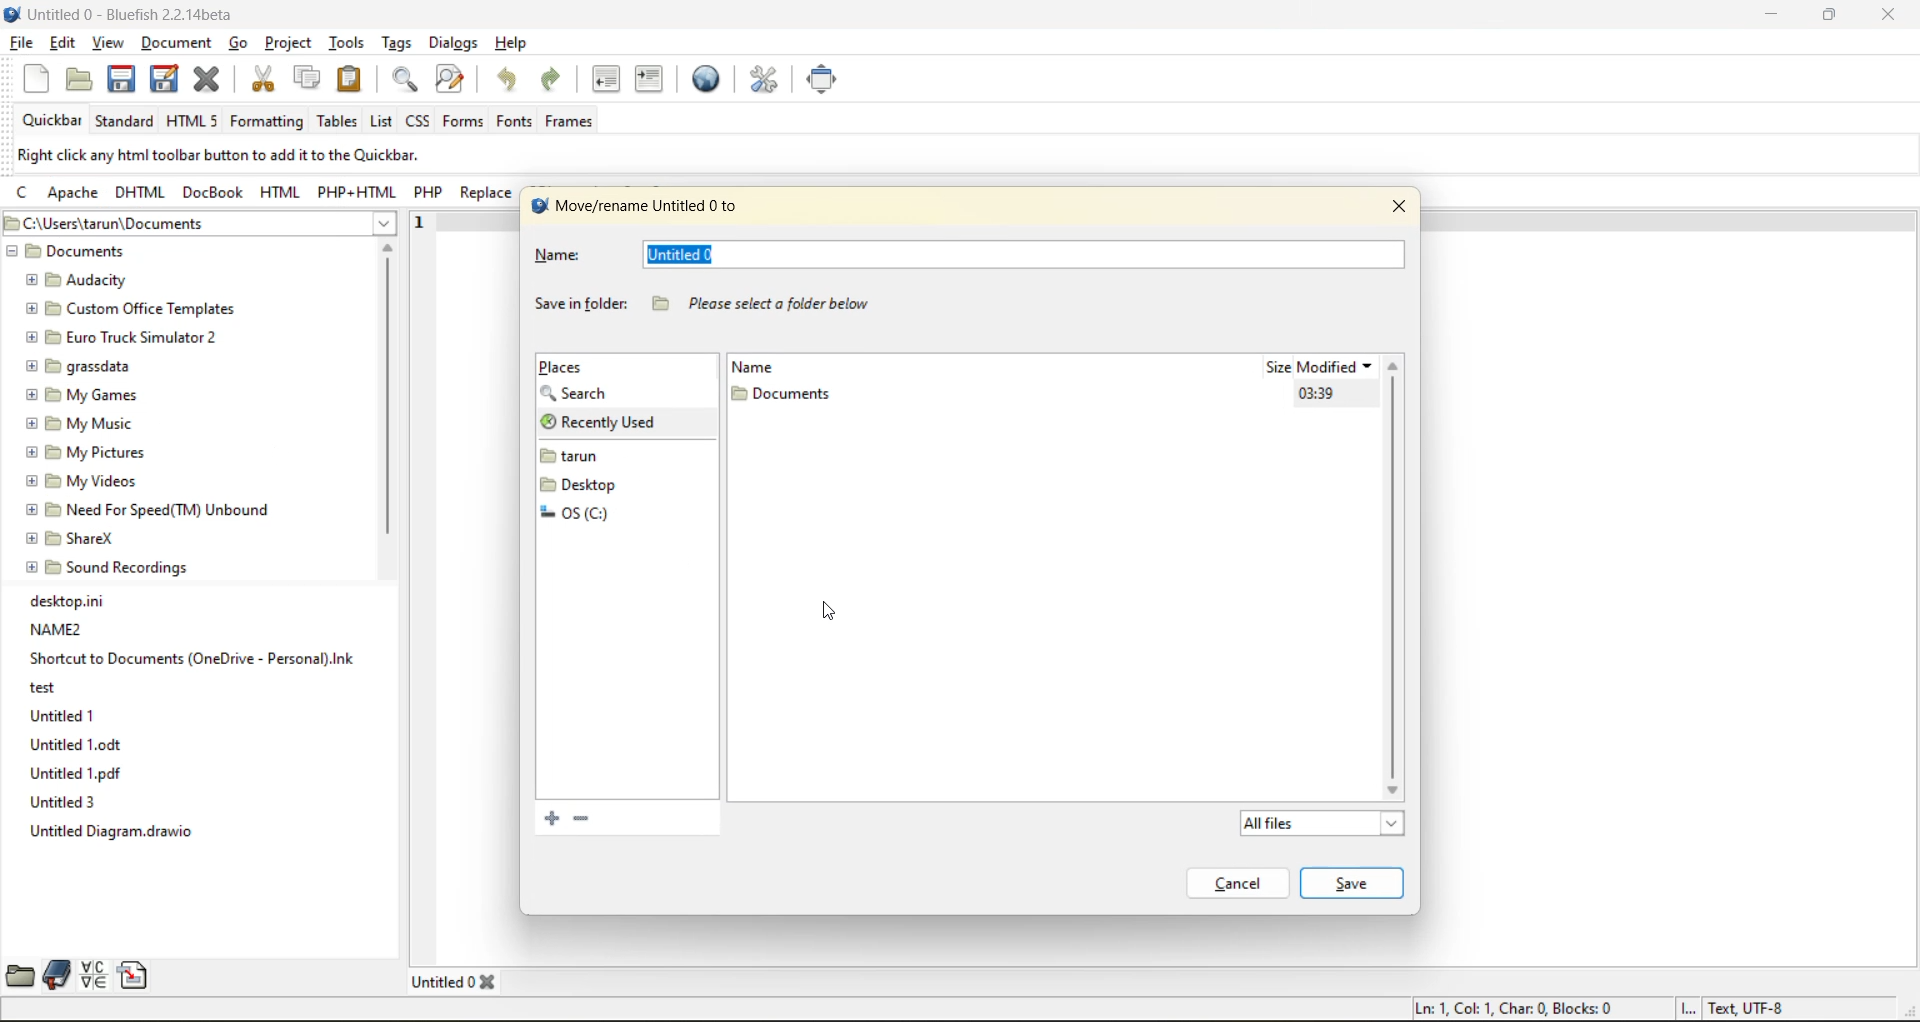 The height and width of the screenshot is (1022, 1920). I want to click on bookmarks, so click(55, 976).